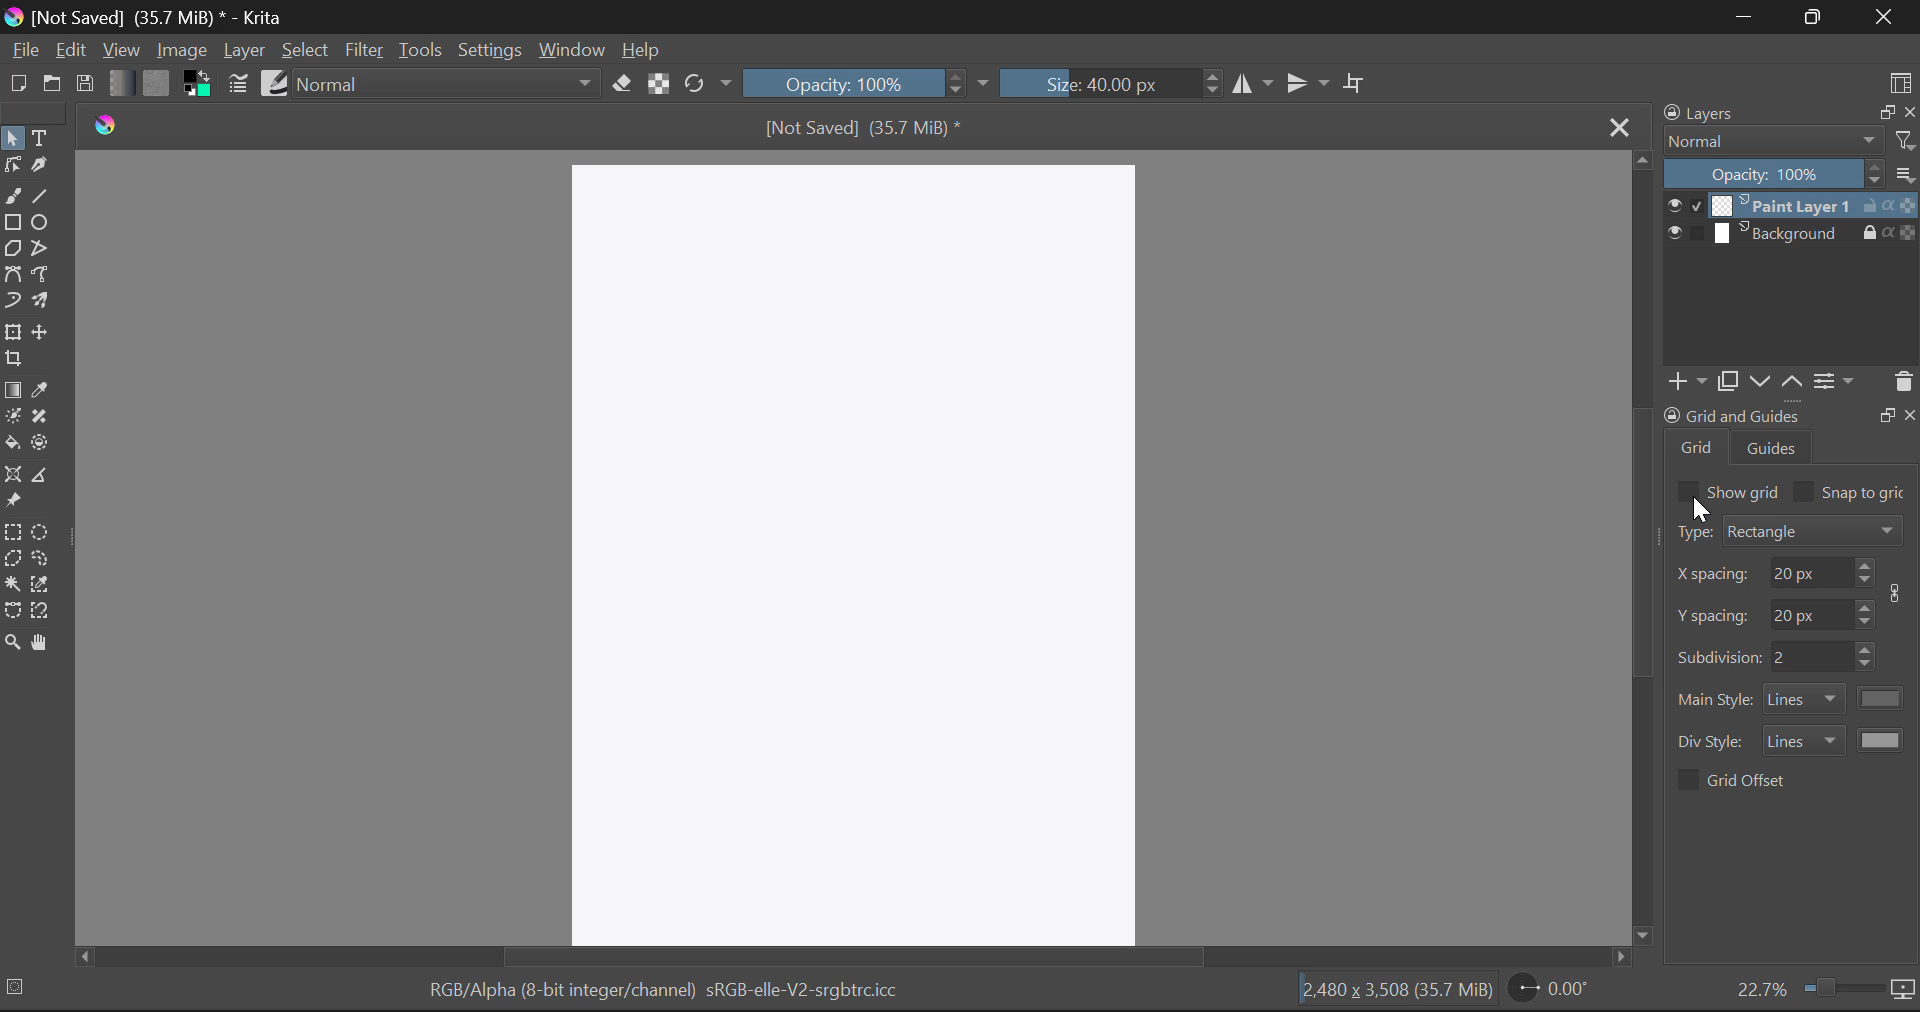  I want to click on Help, so click(642, 49).